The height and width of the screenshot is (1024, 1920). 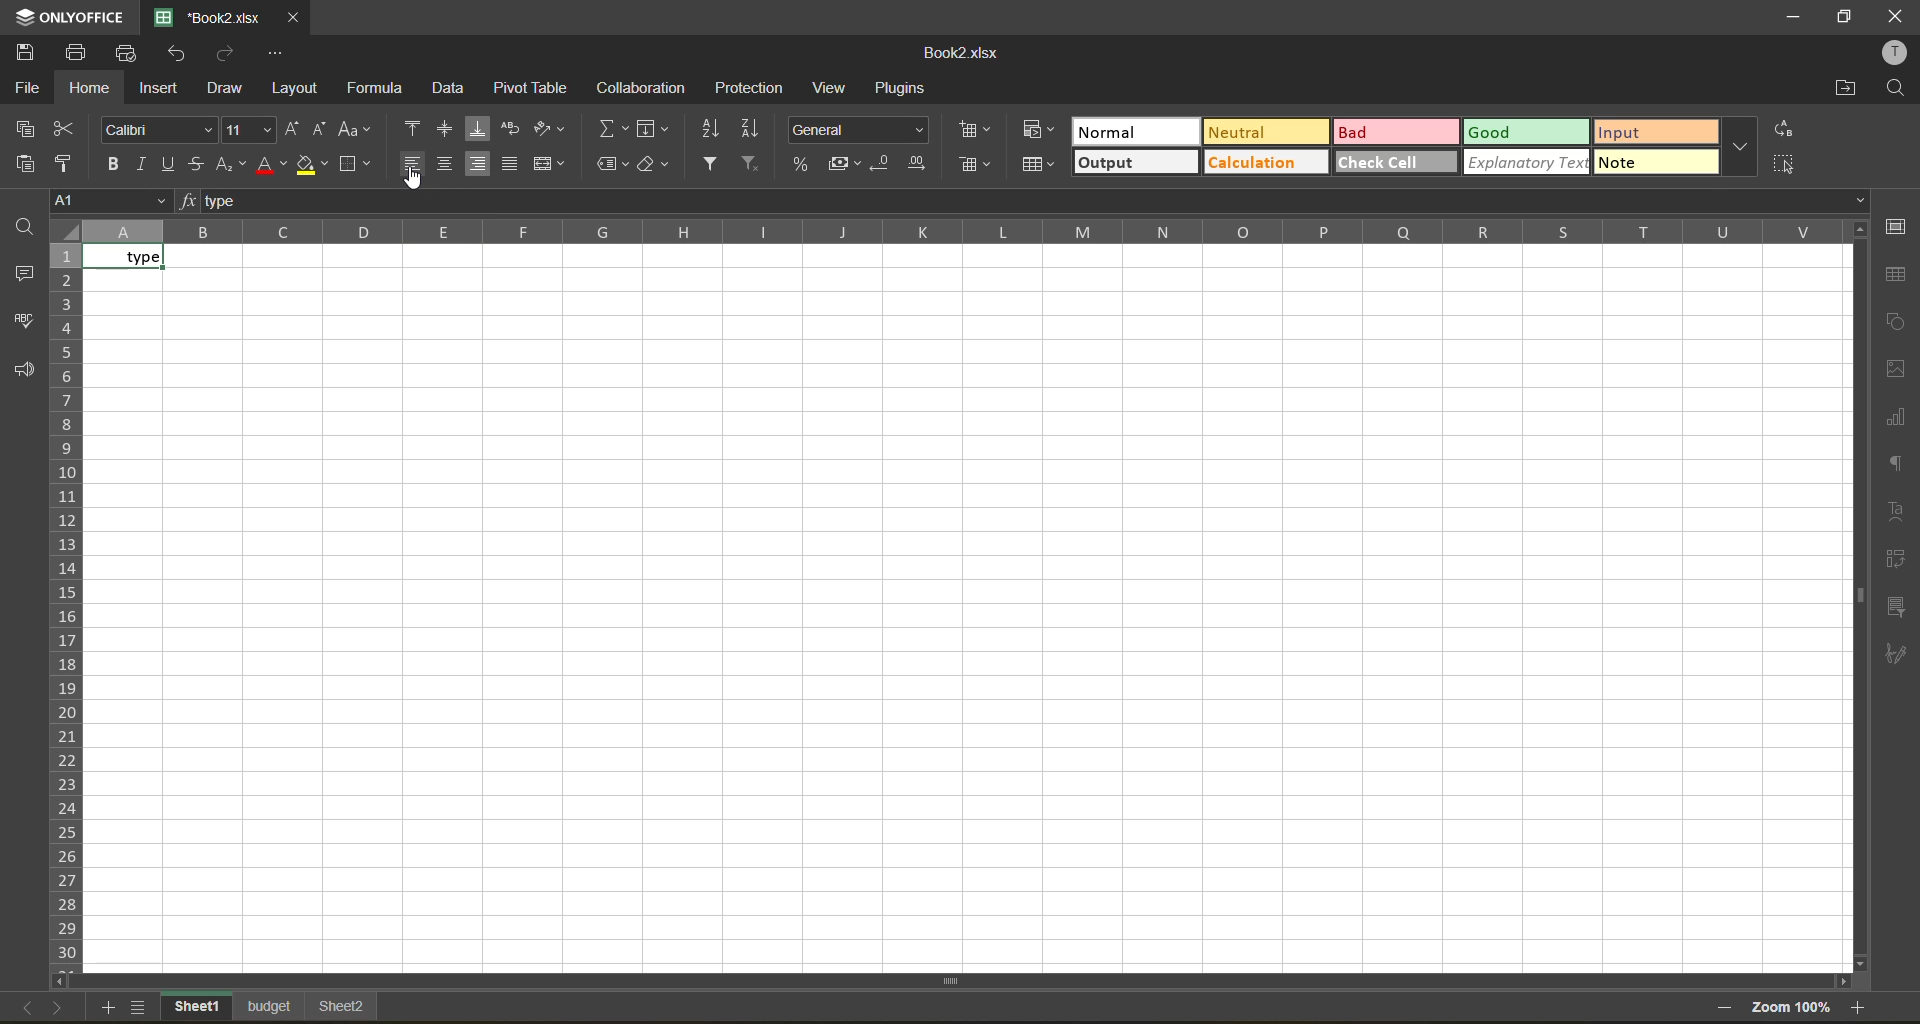 I want to click on format as table, so click(x=1042, y=167).